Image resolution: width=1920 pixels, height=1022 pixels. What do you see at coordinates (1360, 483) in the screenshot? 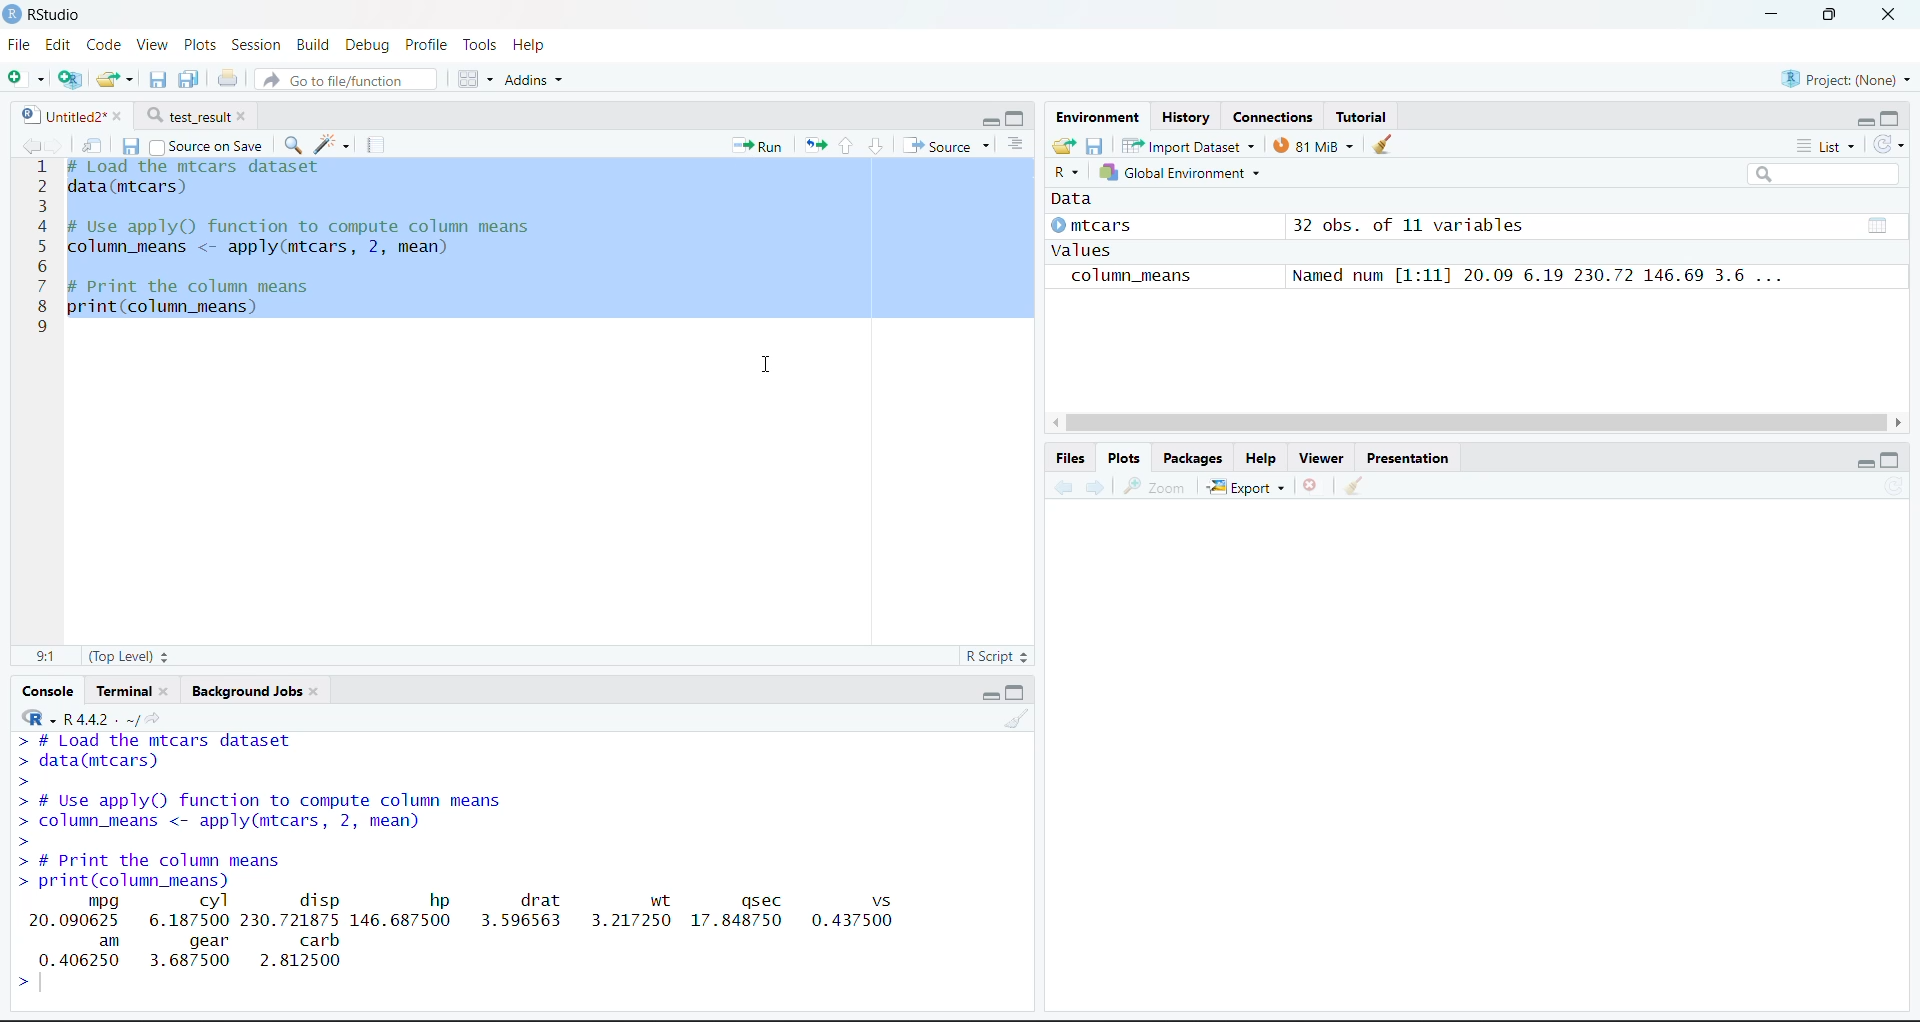
I see `Clear console (Ctrl +L)` at bounding box center [1360, 483].